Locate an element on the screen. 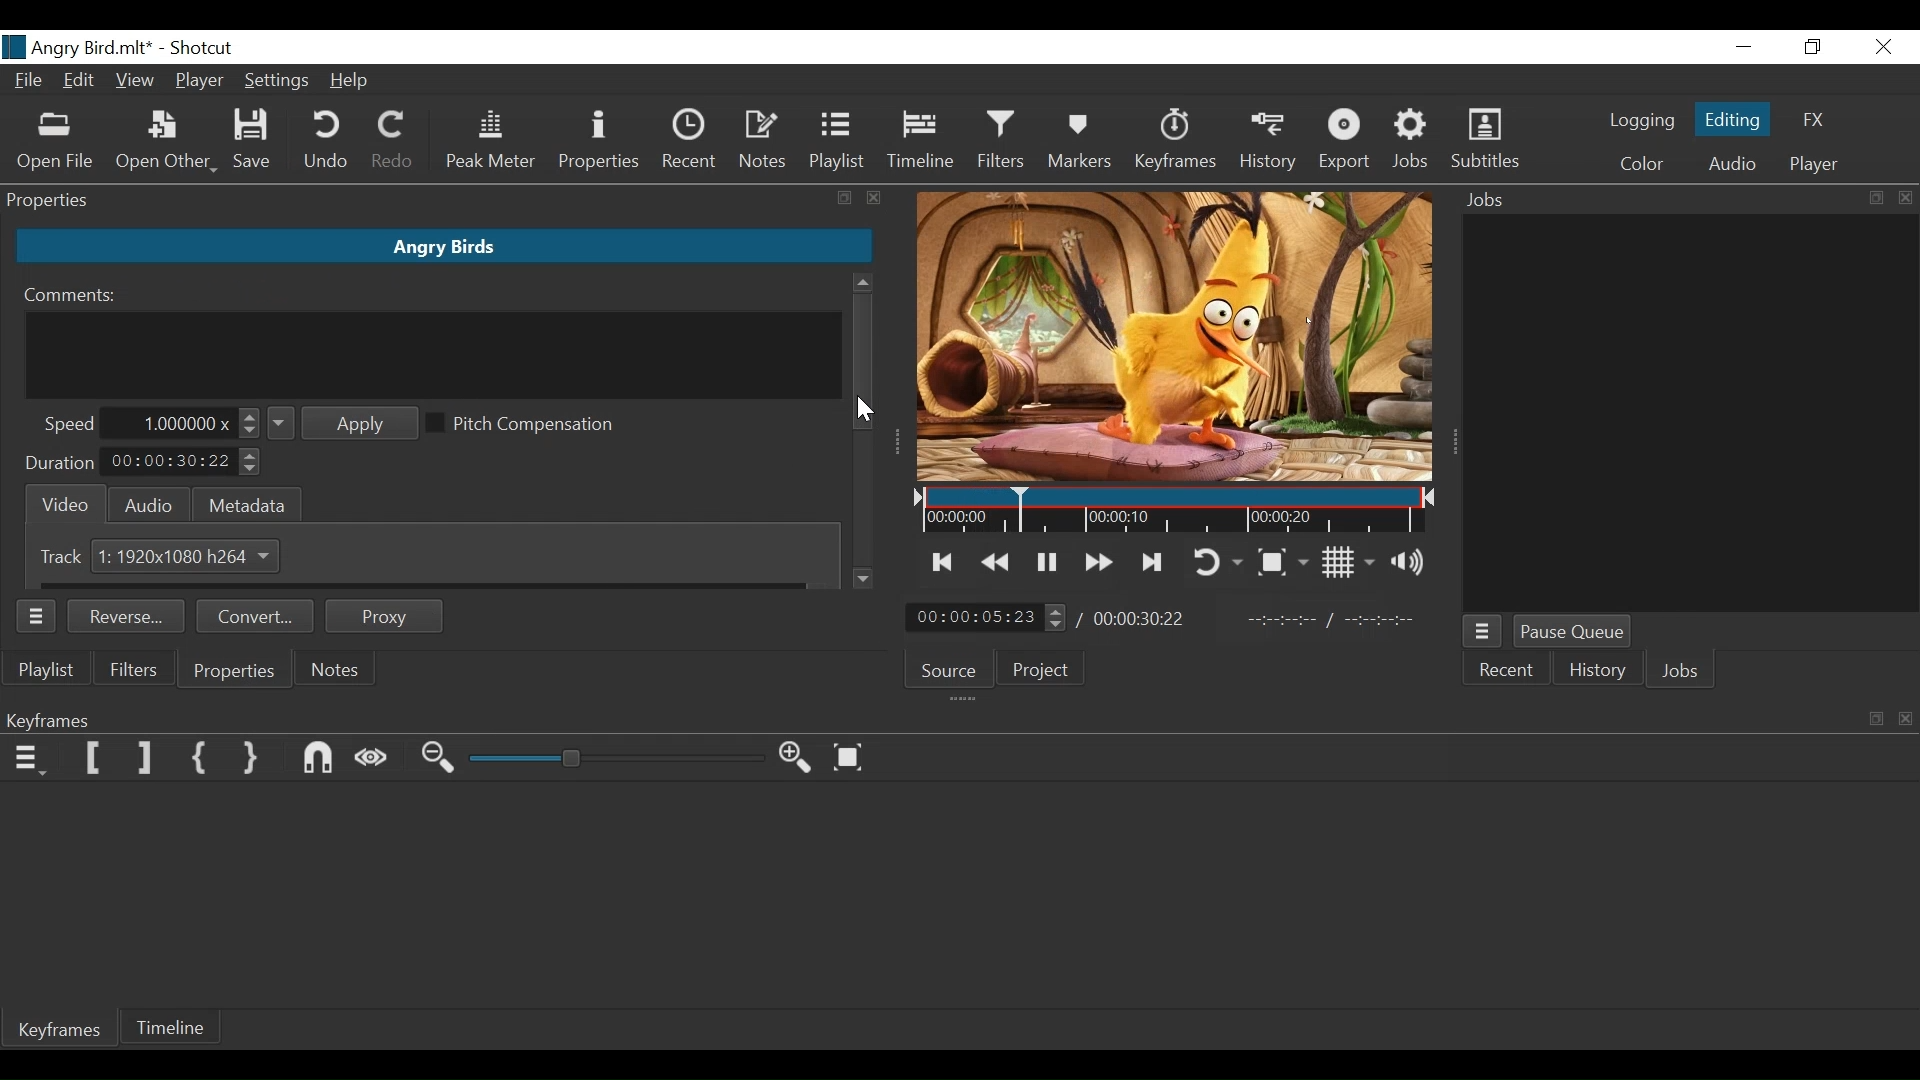  Zoom keyframe to fit is located at coordinates (850, 757).